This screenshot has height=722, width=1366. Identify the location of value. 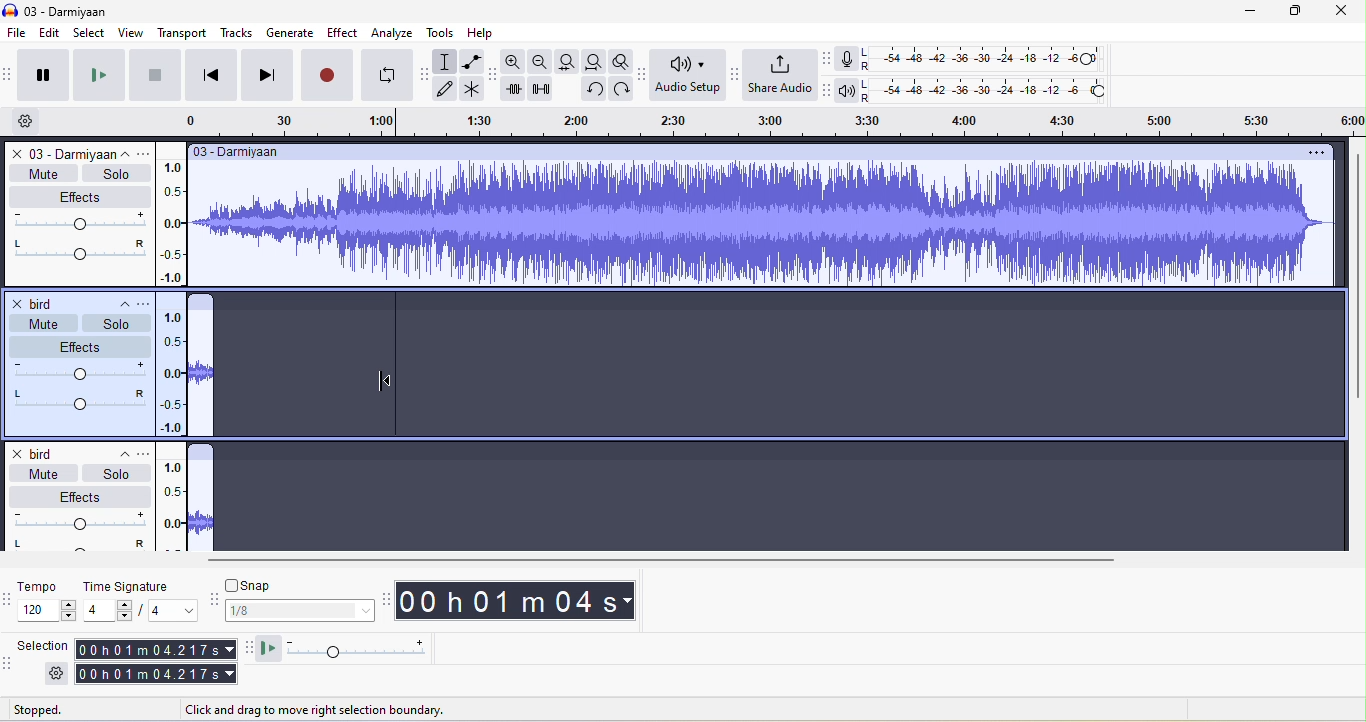
(106, 610).